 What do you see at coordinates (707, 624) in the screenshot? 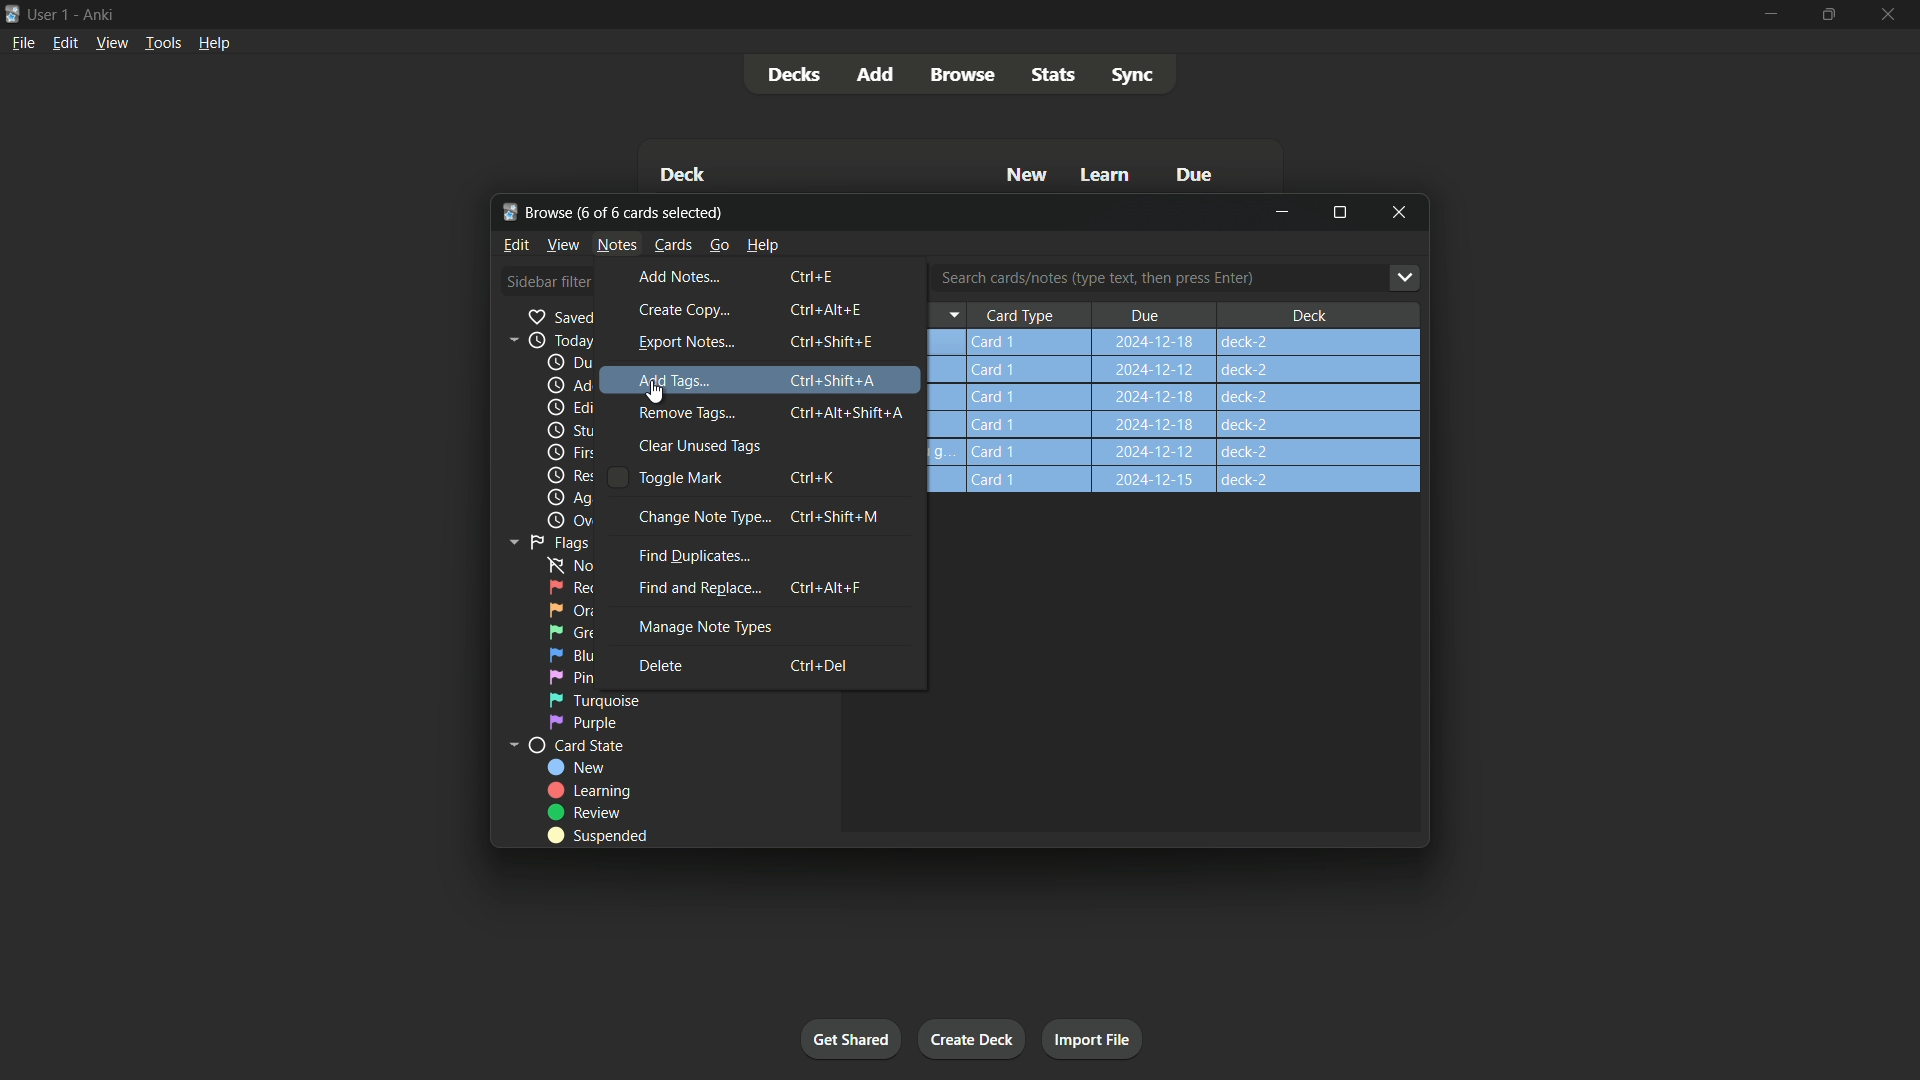
I see `manage note types` at bounding box center [707, 624].